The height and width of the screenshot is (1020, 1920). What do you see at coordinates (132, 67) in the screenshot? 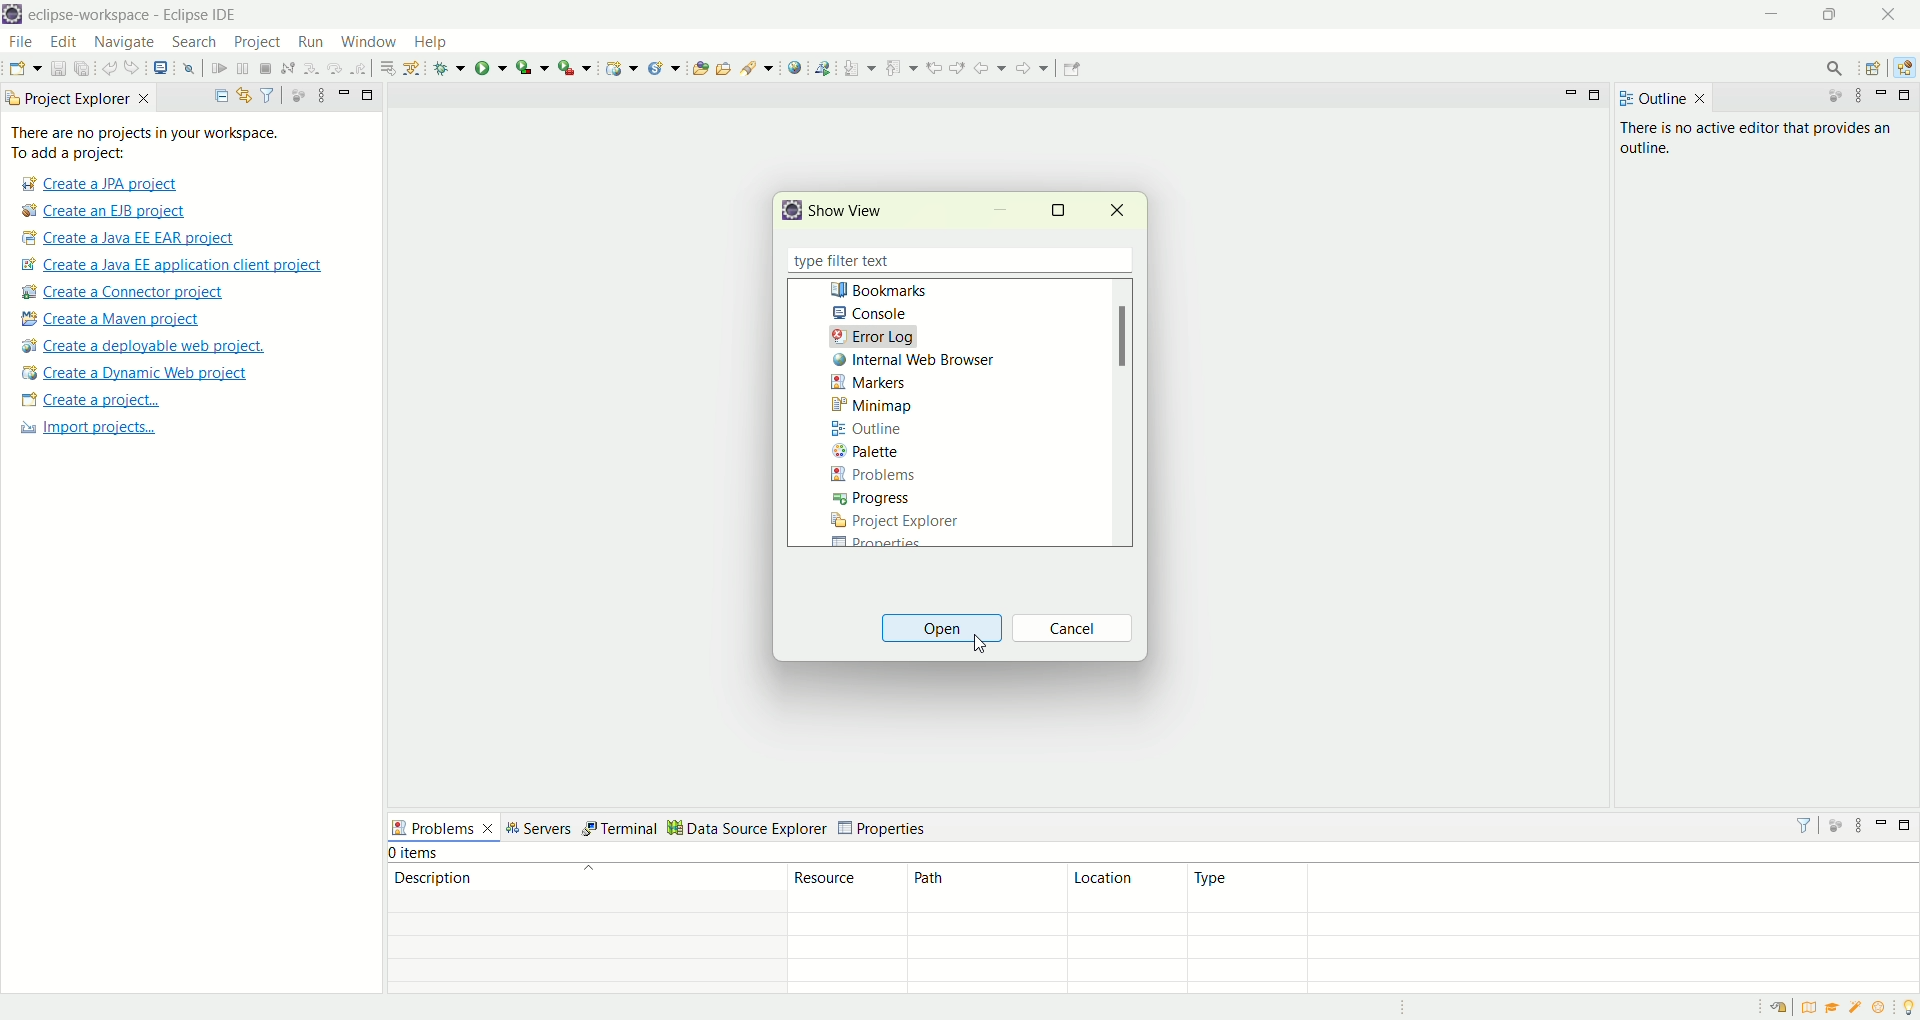
I see `redo` at bounding box center [132, 67].